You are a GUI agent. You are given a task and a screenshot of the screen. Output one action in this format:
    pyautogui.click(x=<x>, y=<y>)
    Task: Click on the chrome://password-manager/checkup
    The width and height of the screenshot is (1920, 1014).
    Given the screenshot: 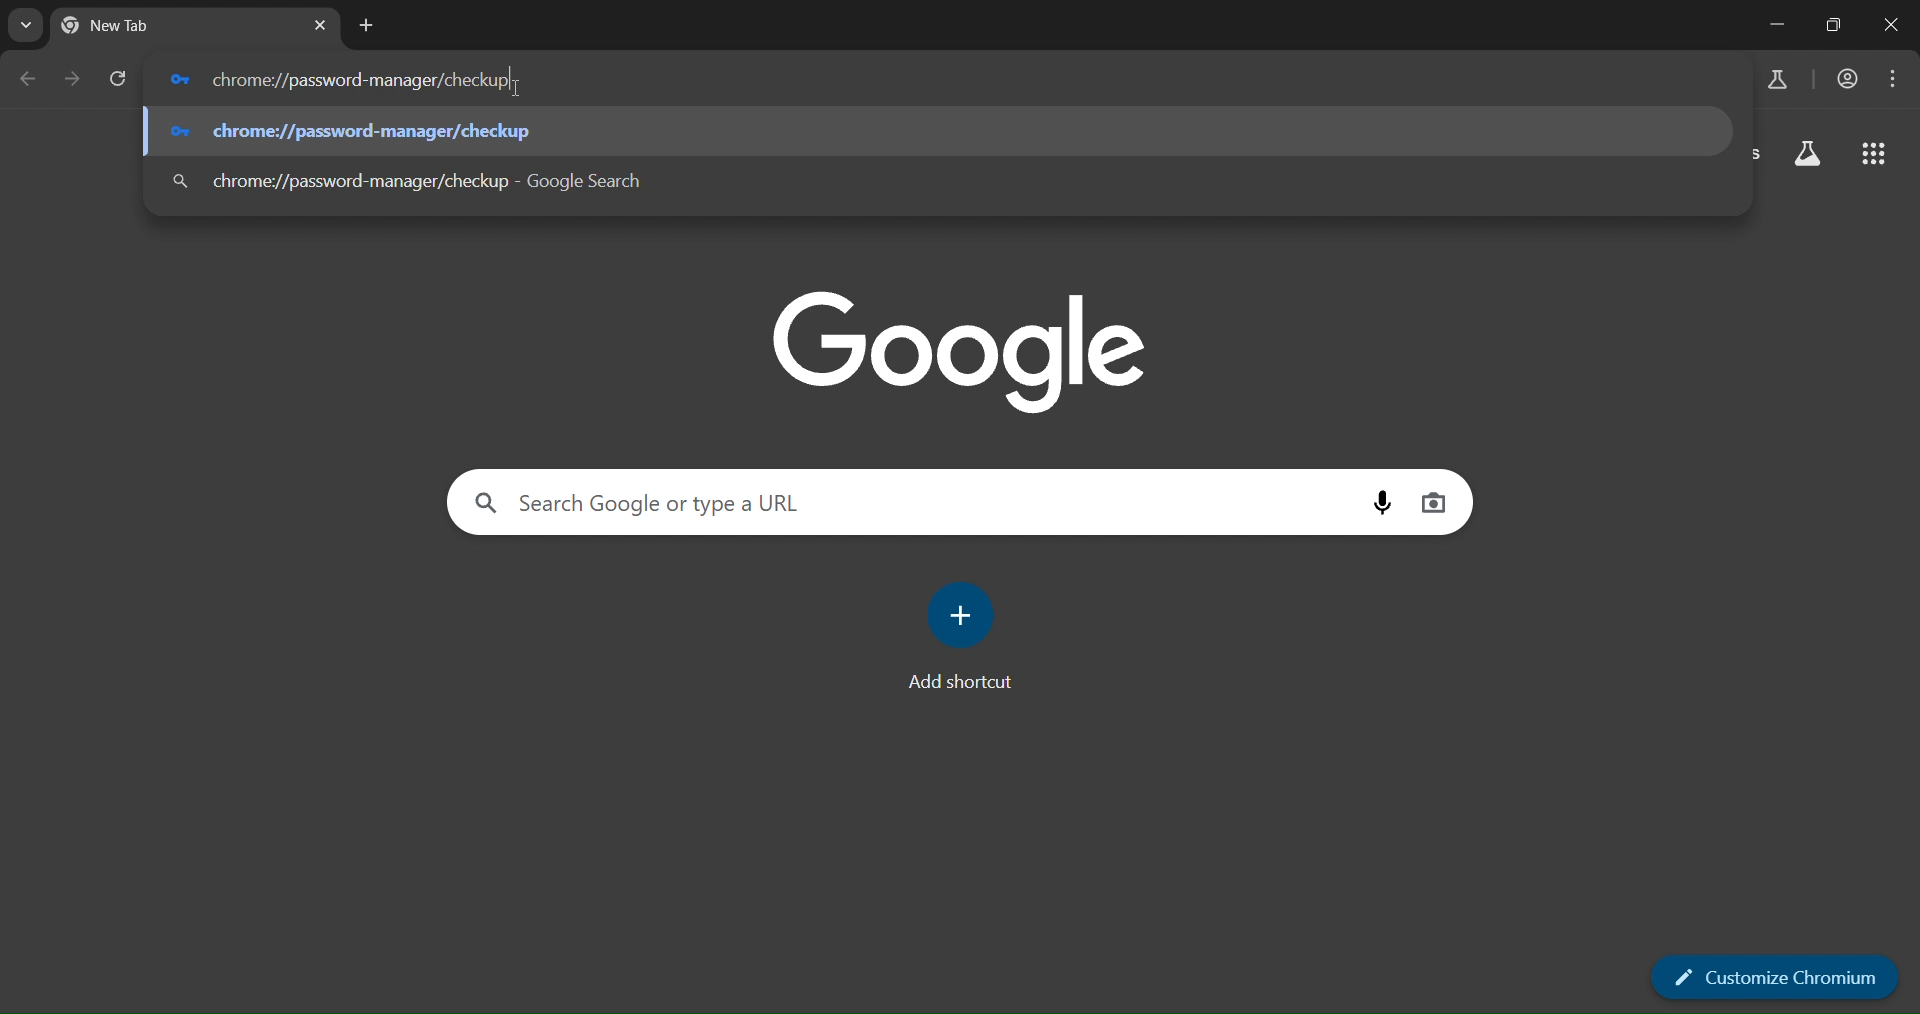 What is the action you would take?
    pyautogui.click(x=442, y=183)
    